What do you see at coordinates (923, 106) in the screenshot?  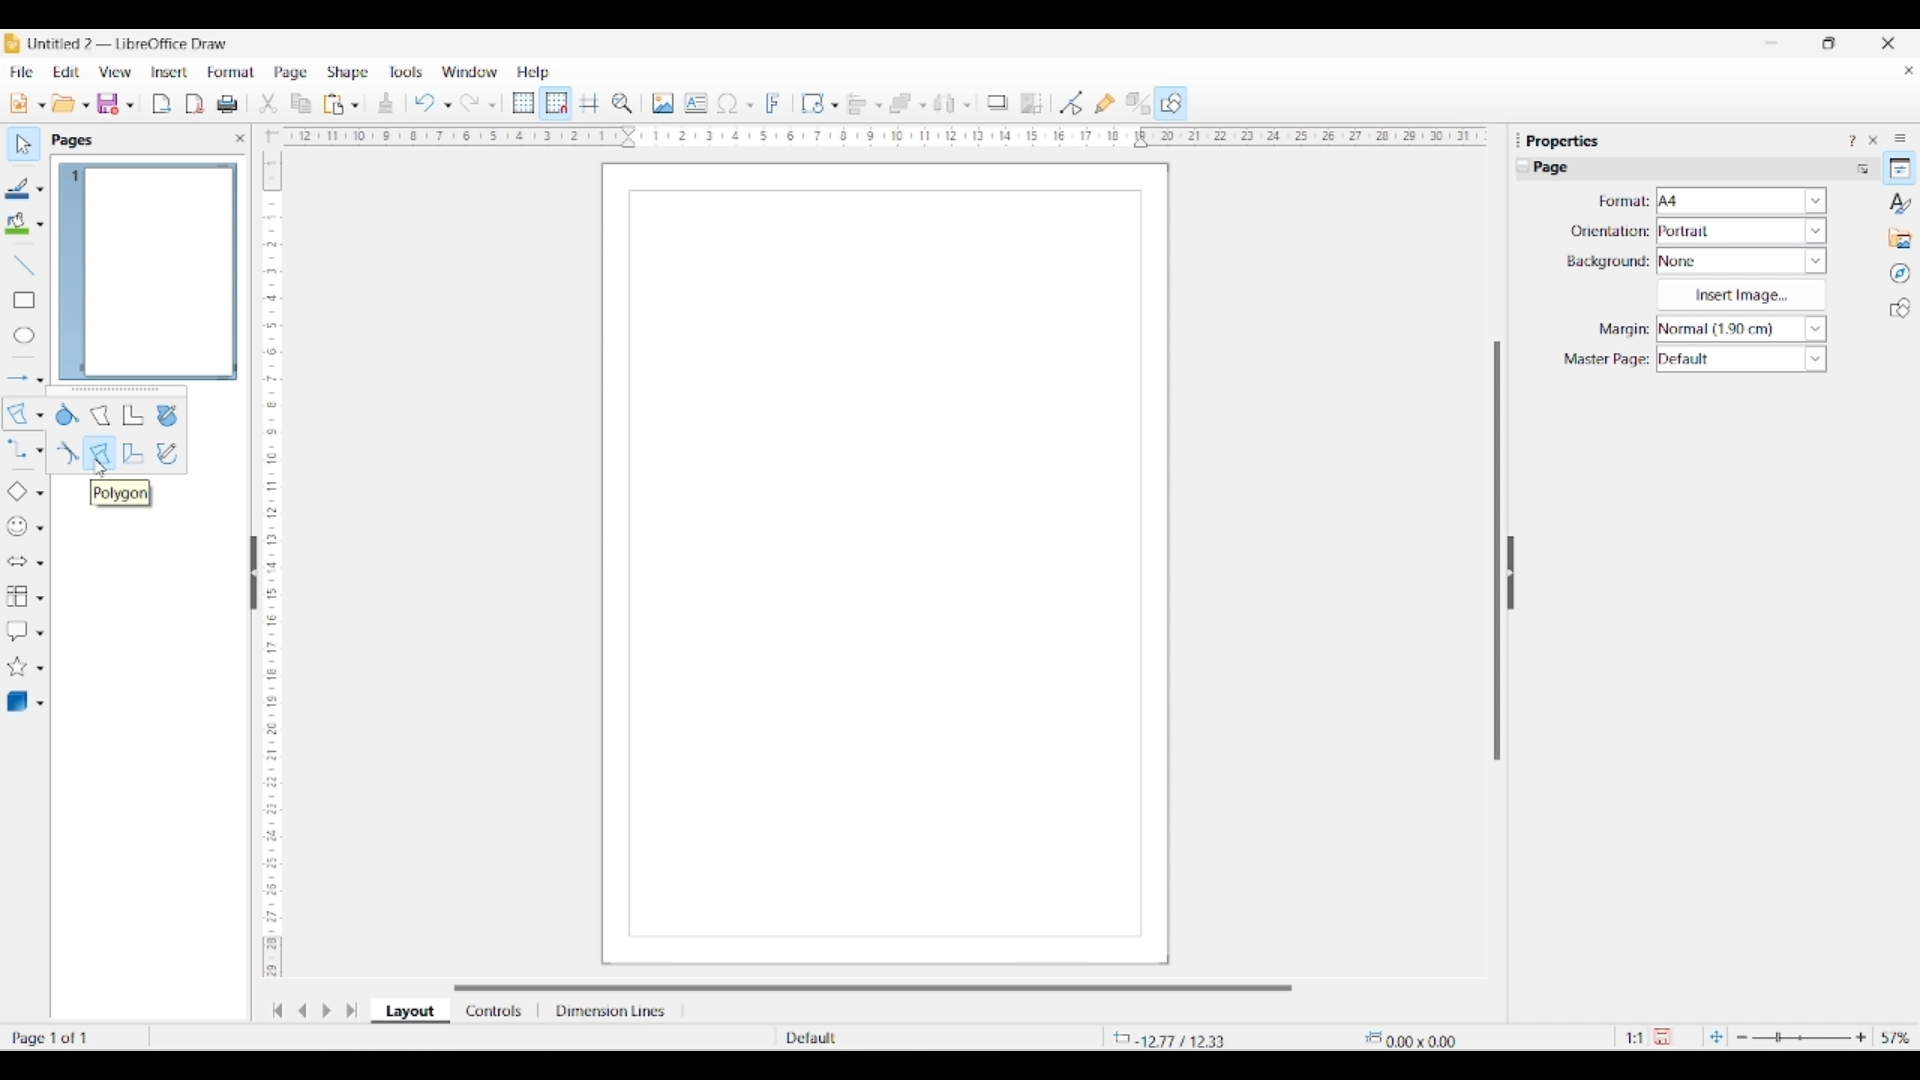 I see `Arrange objects options` at bounding box center [923, 106].